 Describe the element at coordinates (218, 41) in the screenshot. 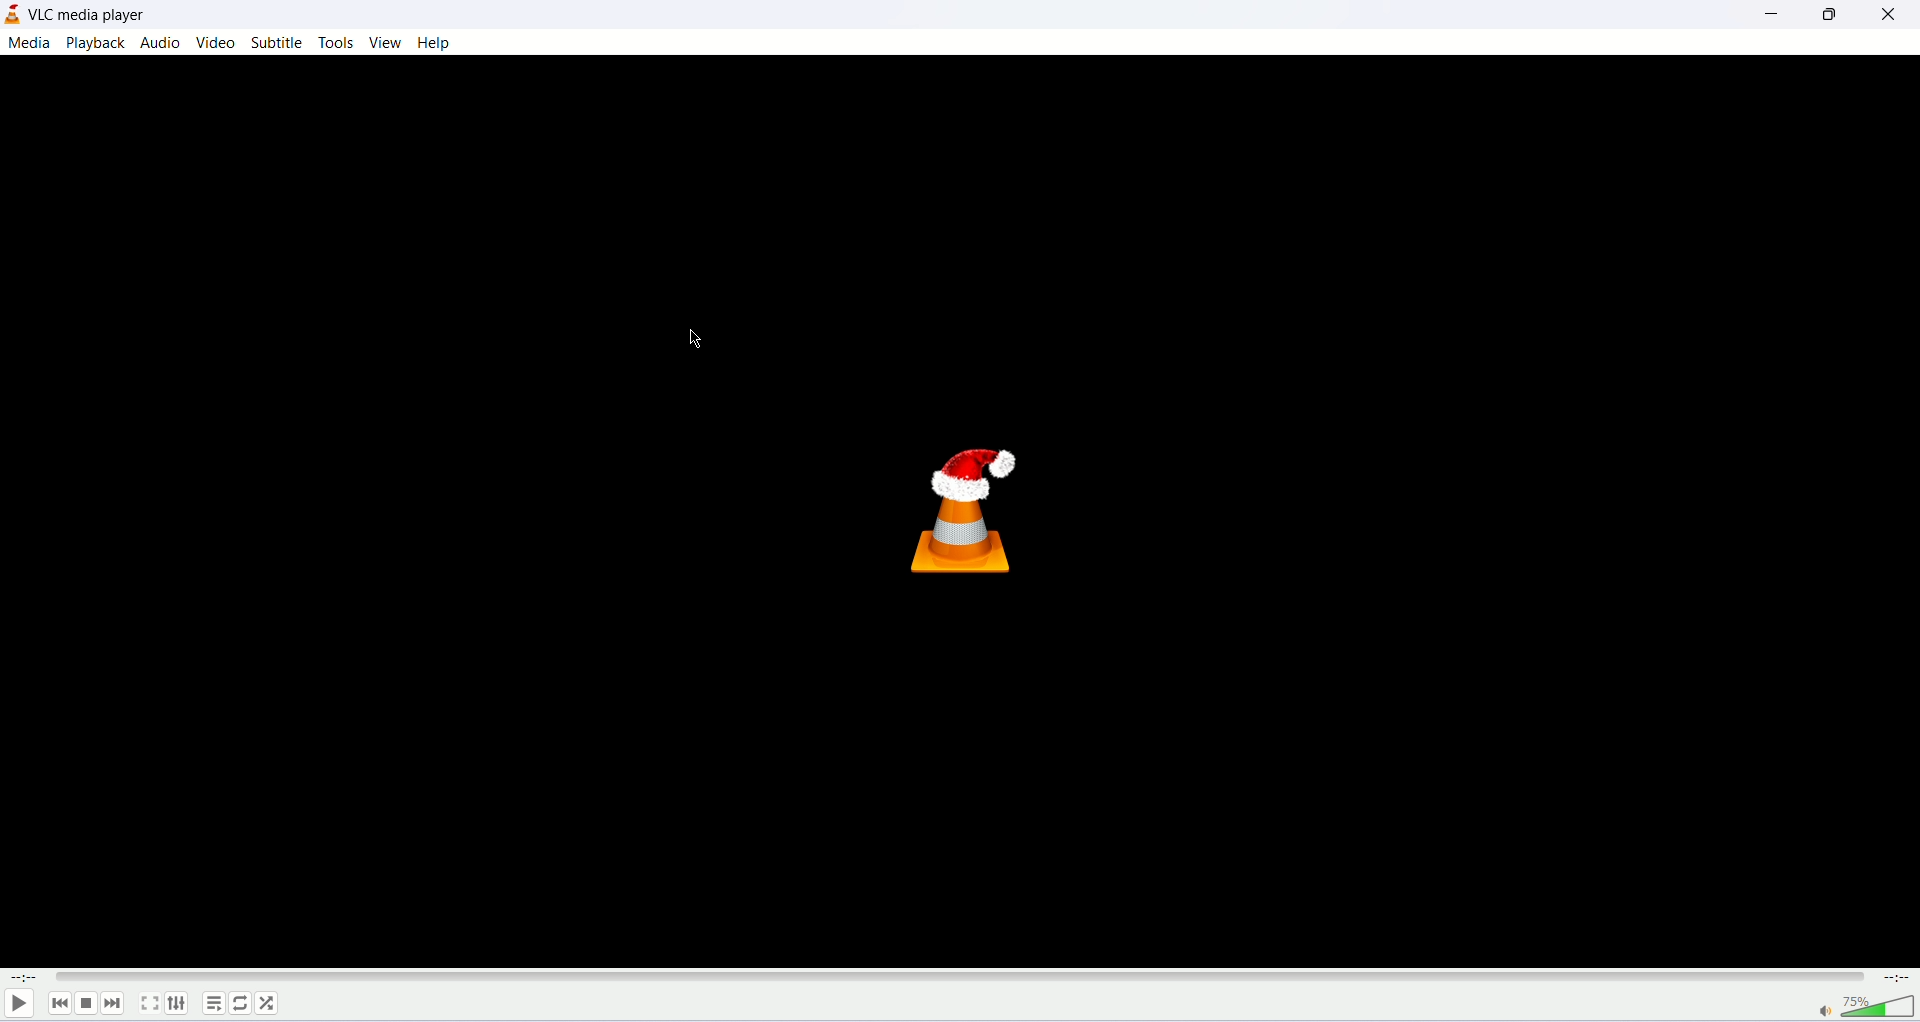

I see `video` at that location.